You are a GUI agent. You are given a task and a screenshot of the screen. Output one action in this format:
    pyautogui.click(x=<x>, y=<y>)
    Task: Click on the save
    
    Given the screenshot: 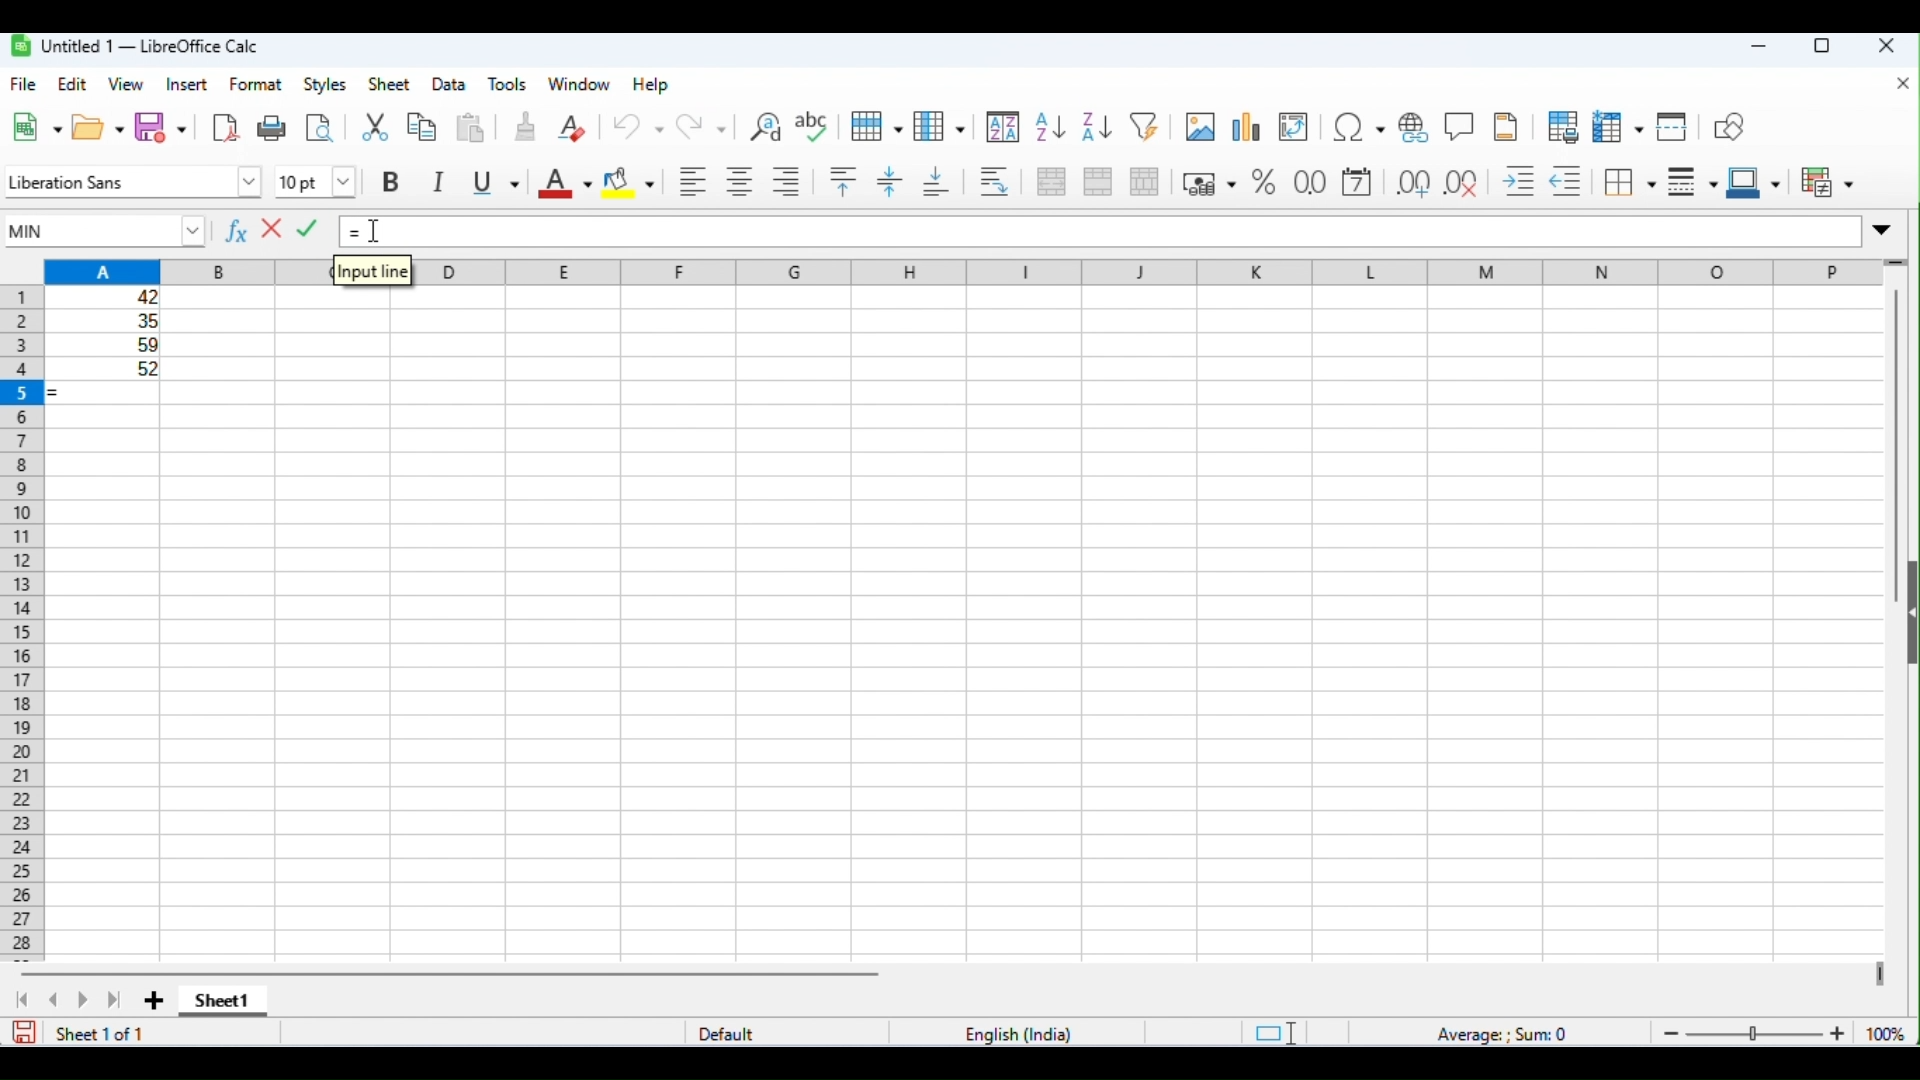 What is the action you would take?
    pyautogui.click(x=22, y=1032)
    